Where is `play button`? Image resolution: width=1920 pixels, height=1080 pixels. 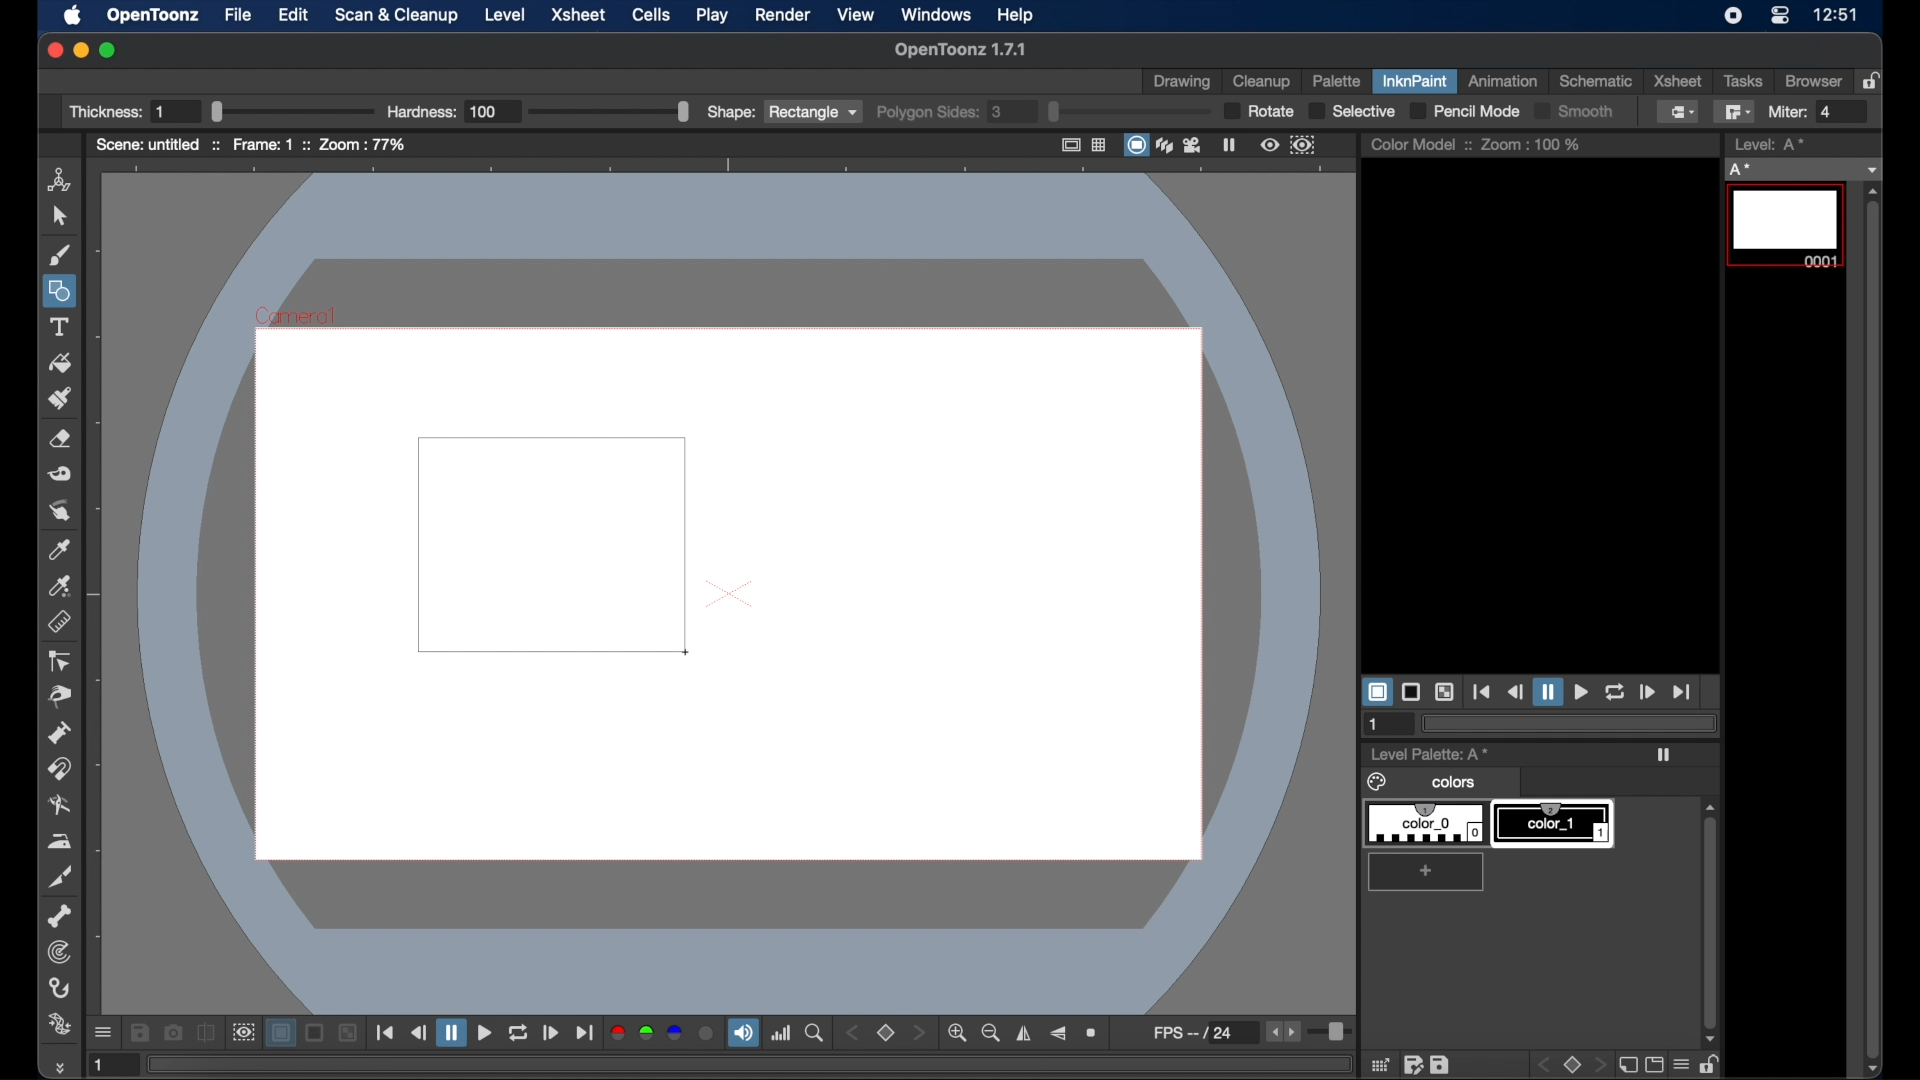 play button is located at coordinates (485, 1034).